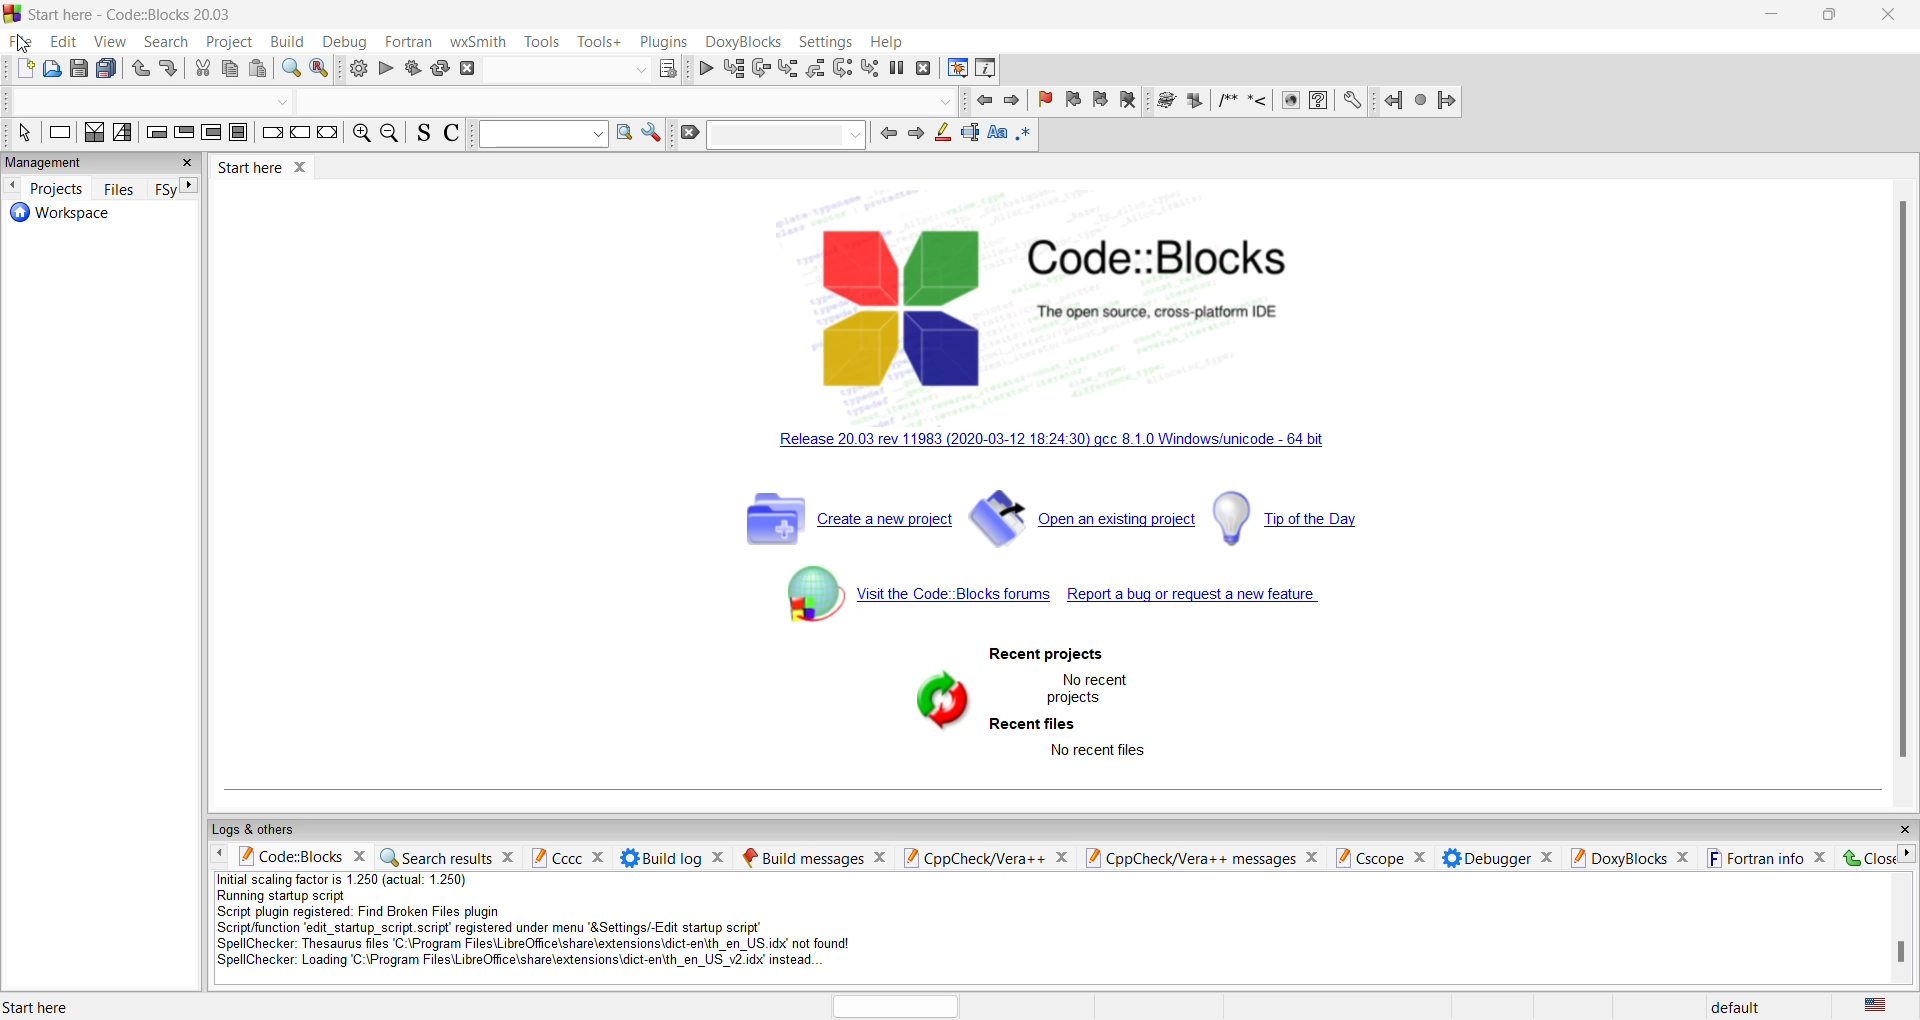 This screenshot has height=1020, width=1920. What do you see at coordinates (169, 71) in the screenshot?
I see `redo` at bounding box center [169, 71].